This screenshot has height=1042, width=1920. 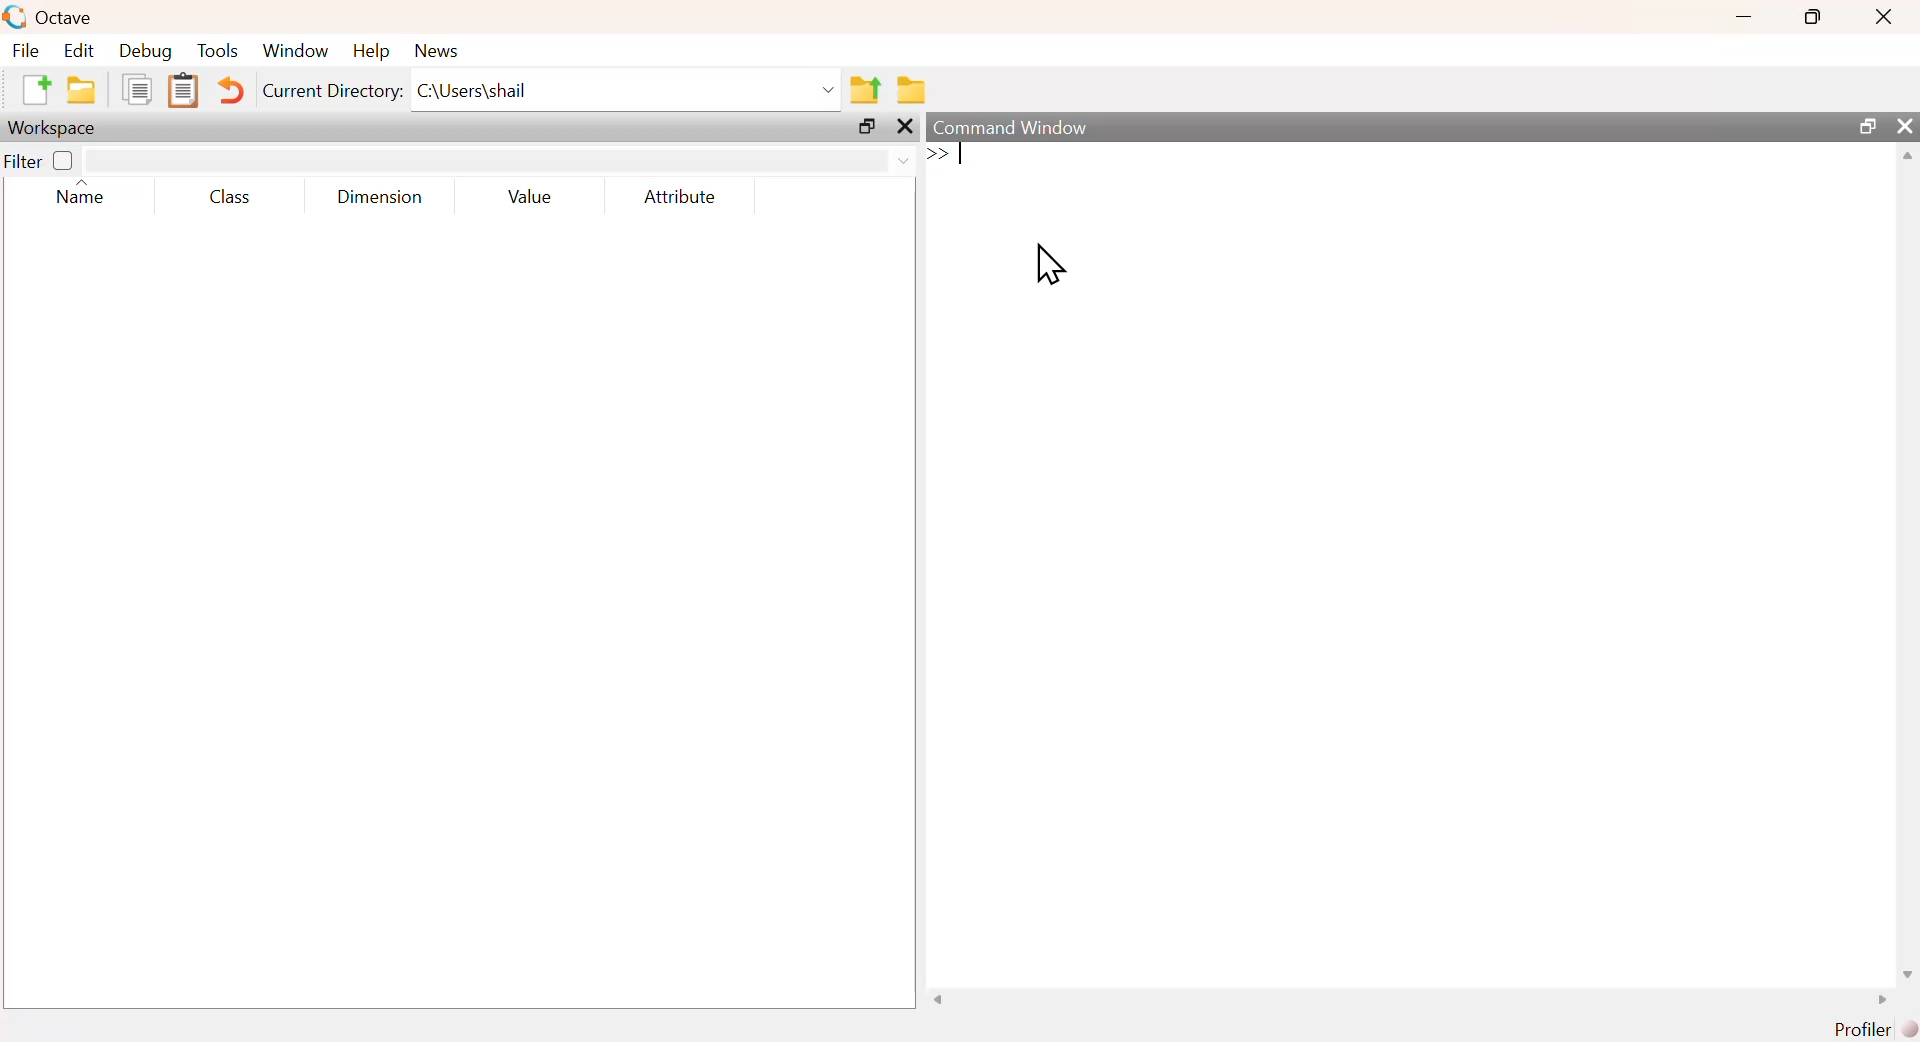 I want to click on New file, so click(x=34, y=89).